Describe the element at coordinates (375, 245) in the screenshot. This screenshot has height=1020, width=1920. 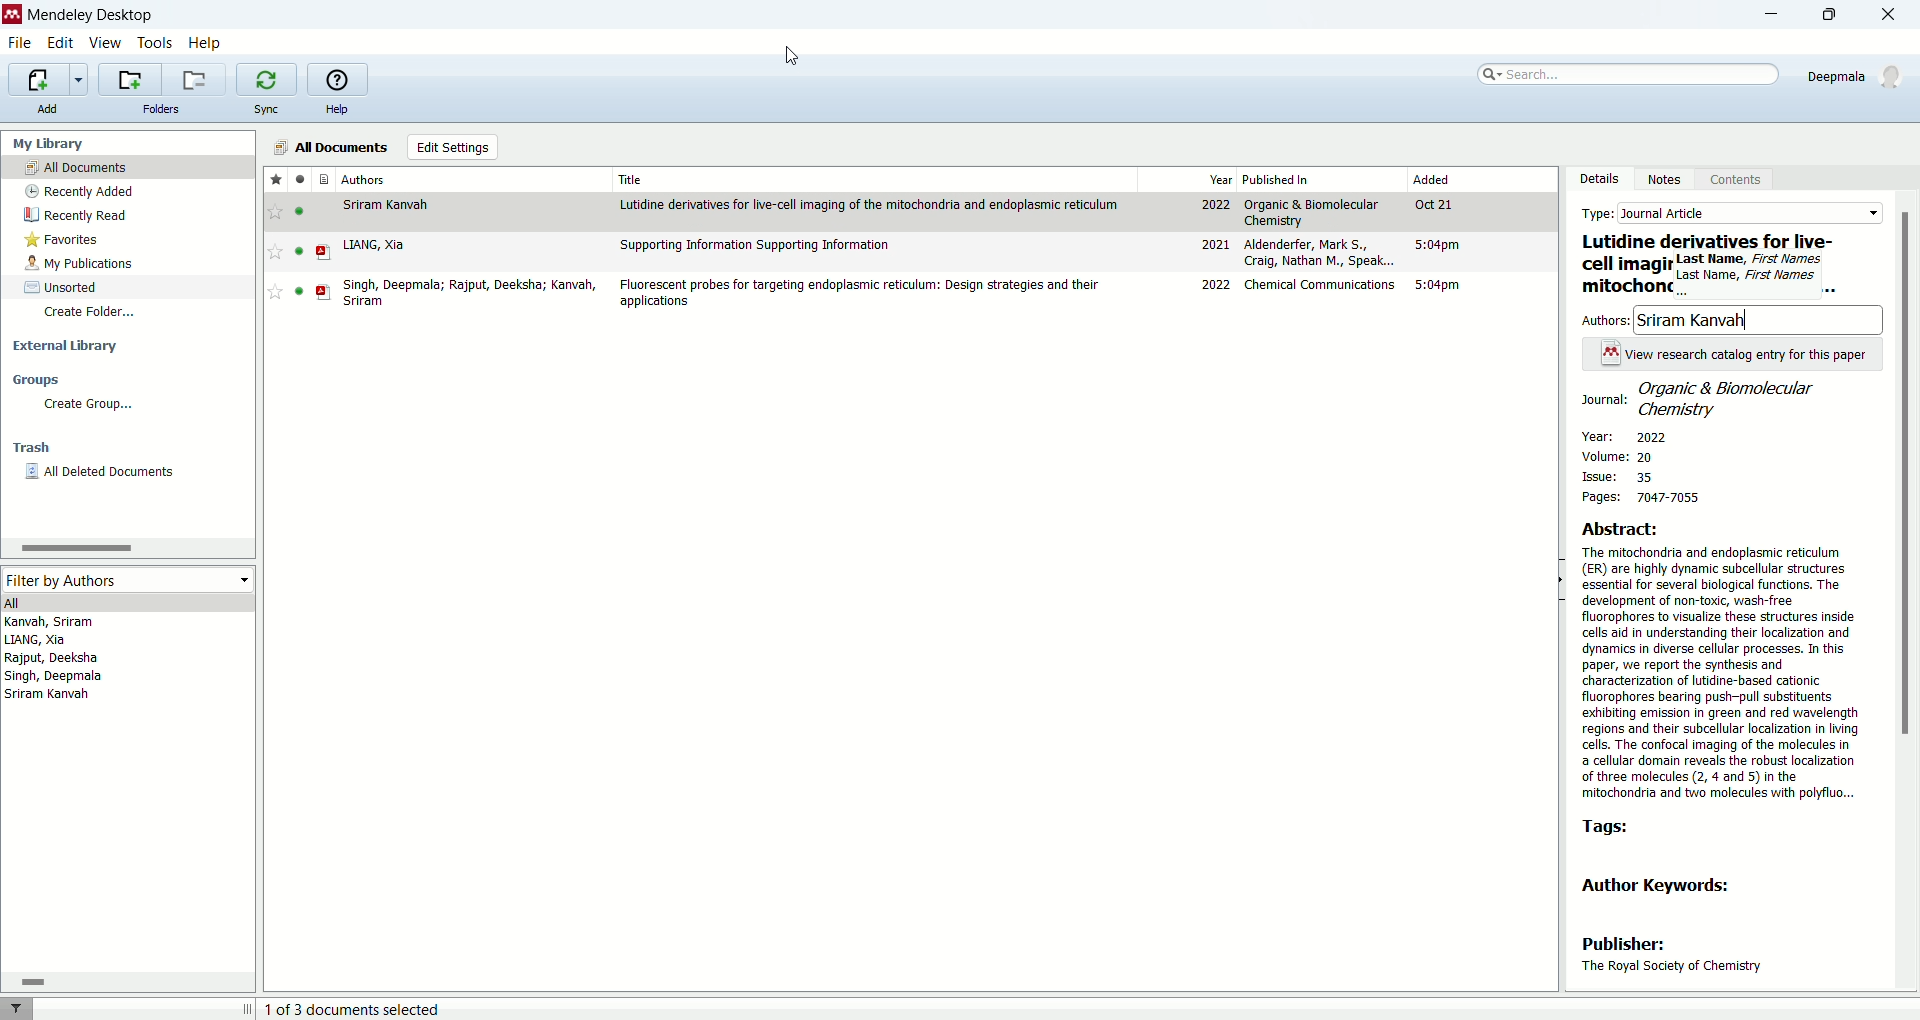
I see `LIANG, Xia` at that location.